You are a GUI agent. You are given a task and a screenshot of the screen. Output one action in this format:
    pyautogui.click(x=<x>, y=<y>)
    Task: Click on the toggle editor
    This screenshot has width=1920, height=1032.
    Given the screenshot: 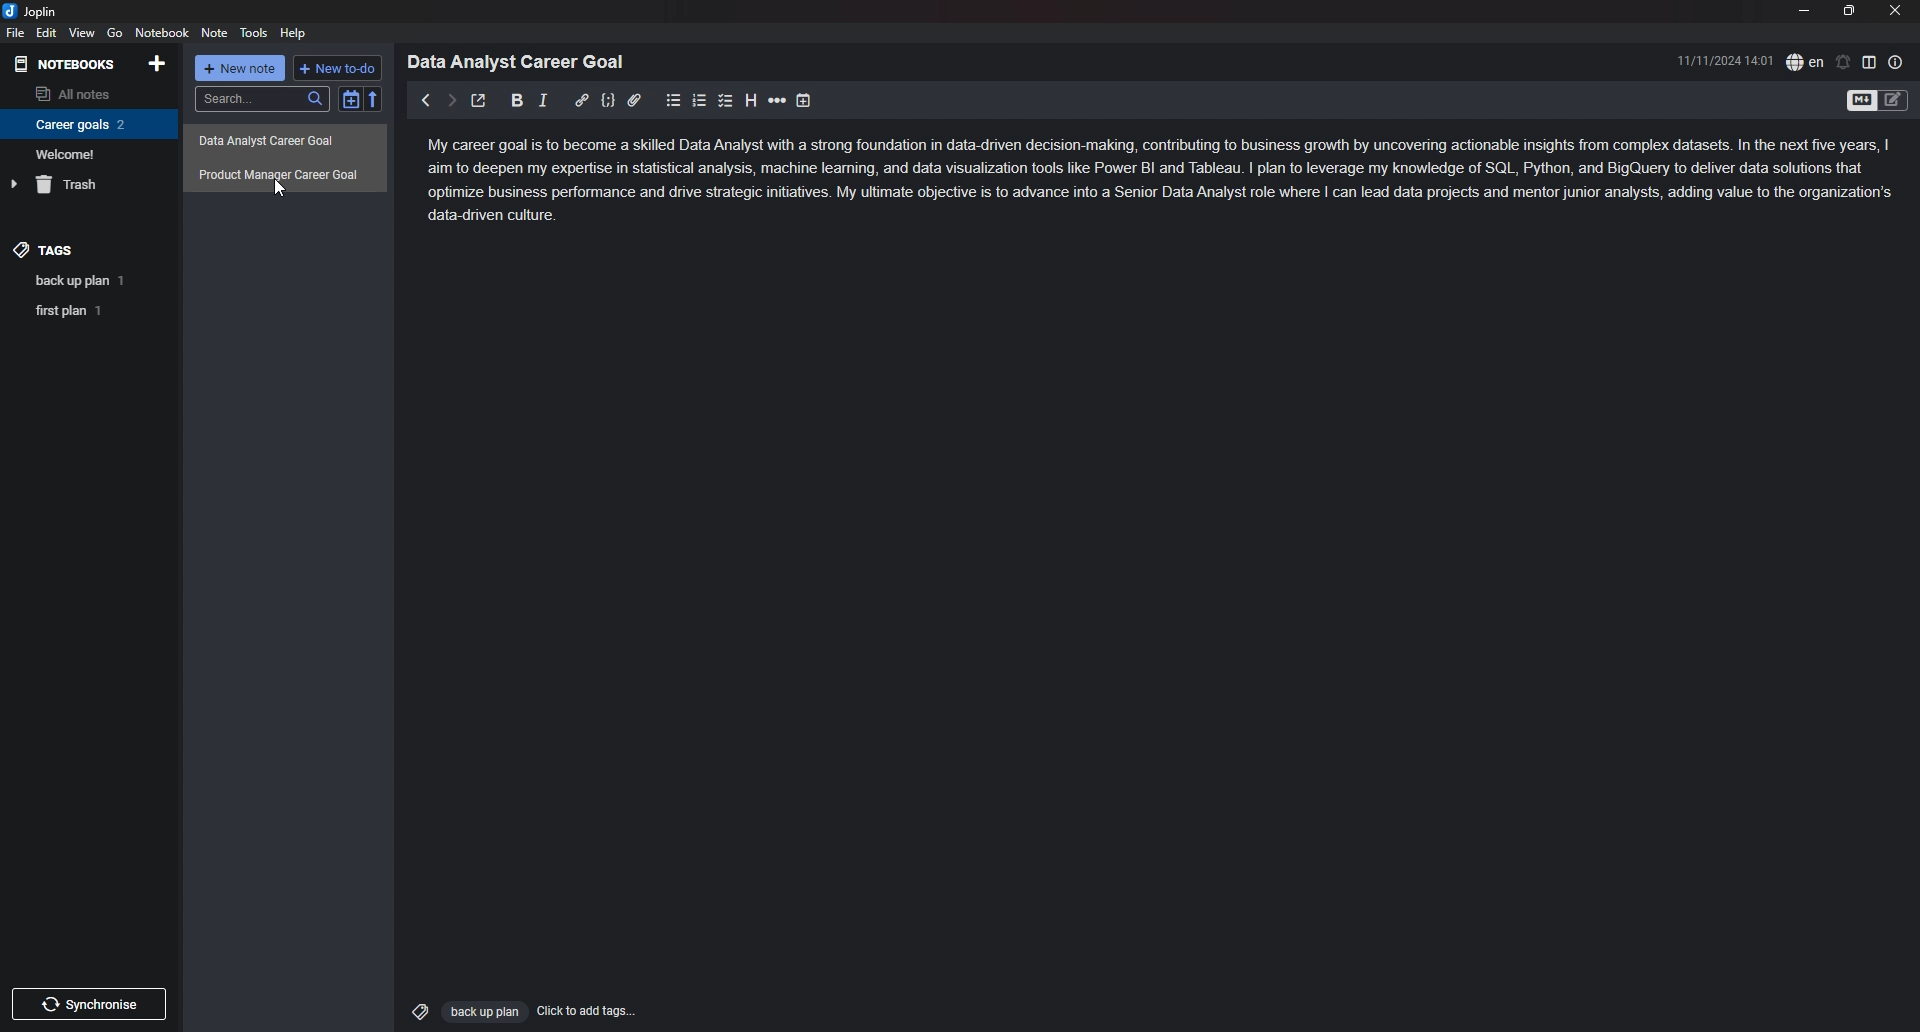 What is the action you would take?
    pyautogui.click(x=1860, y=102)
    